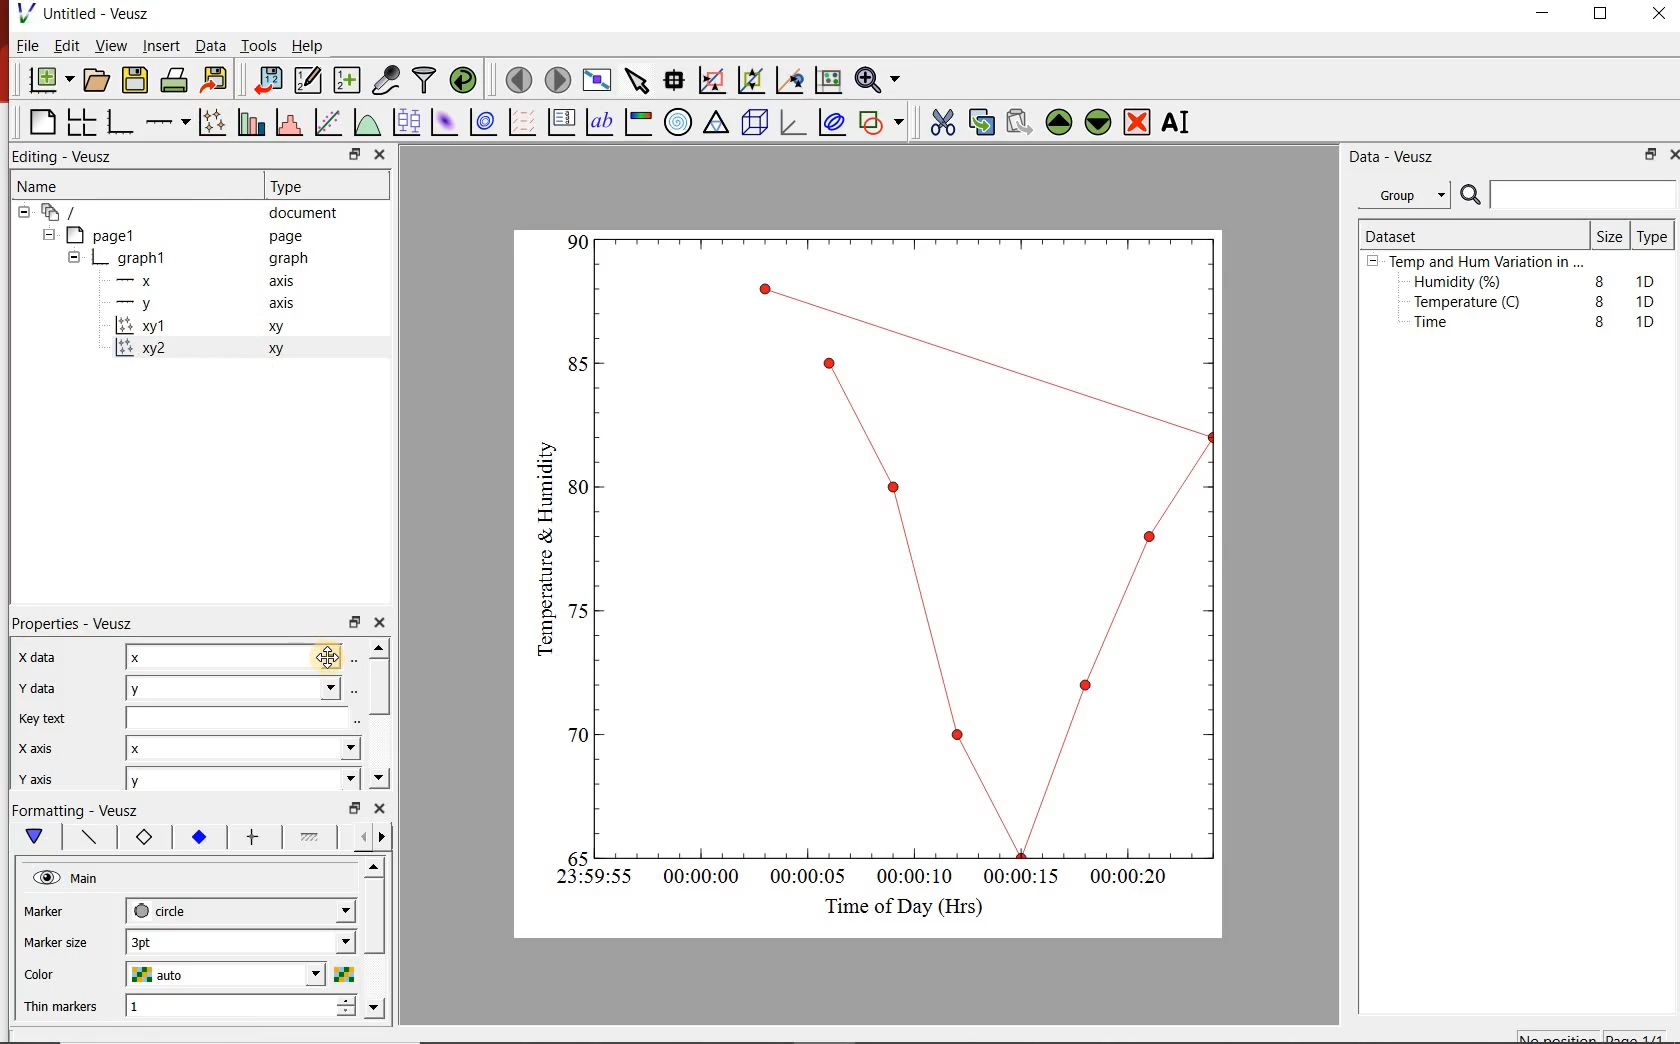 The width and height of the screenshot is (1680, 1044). What do you see at coordinates (67, 48) in the screenshot?
I see `Edit` at bounding box center [67, 48].